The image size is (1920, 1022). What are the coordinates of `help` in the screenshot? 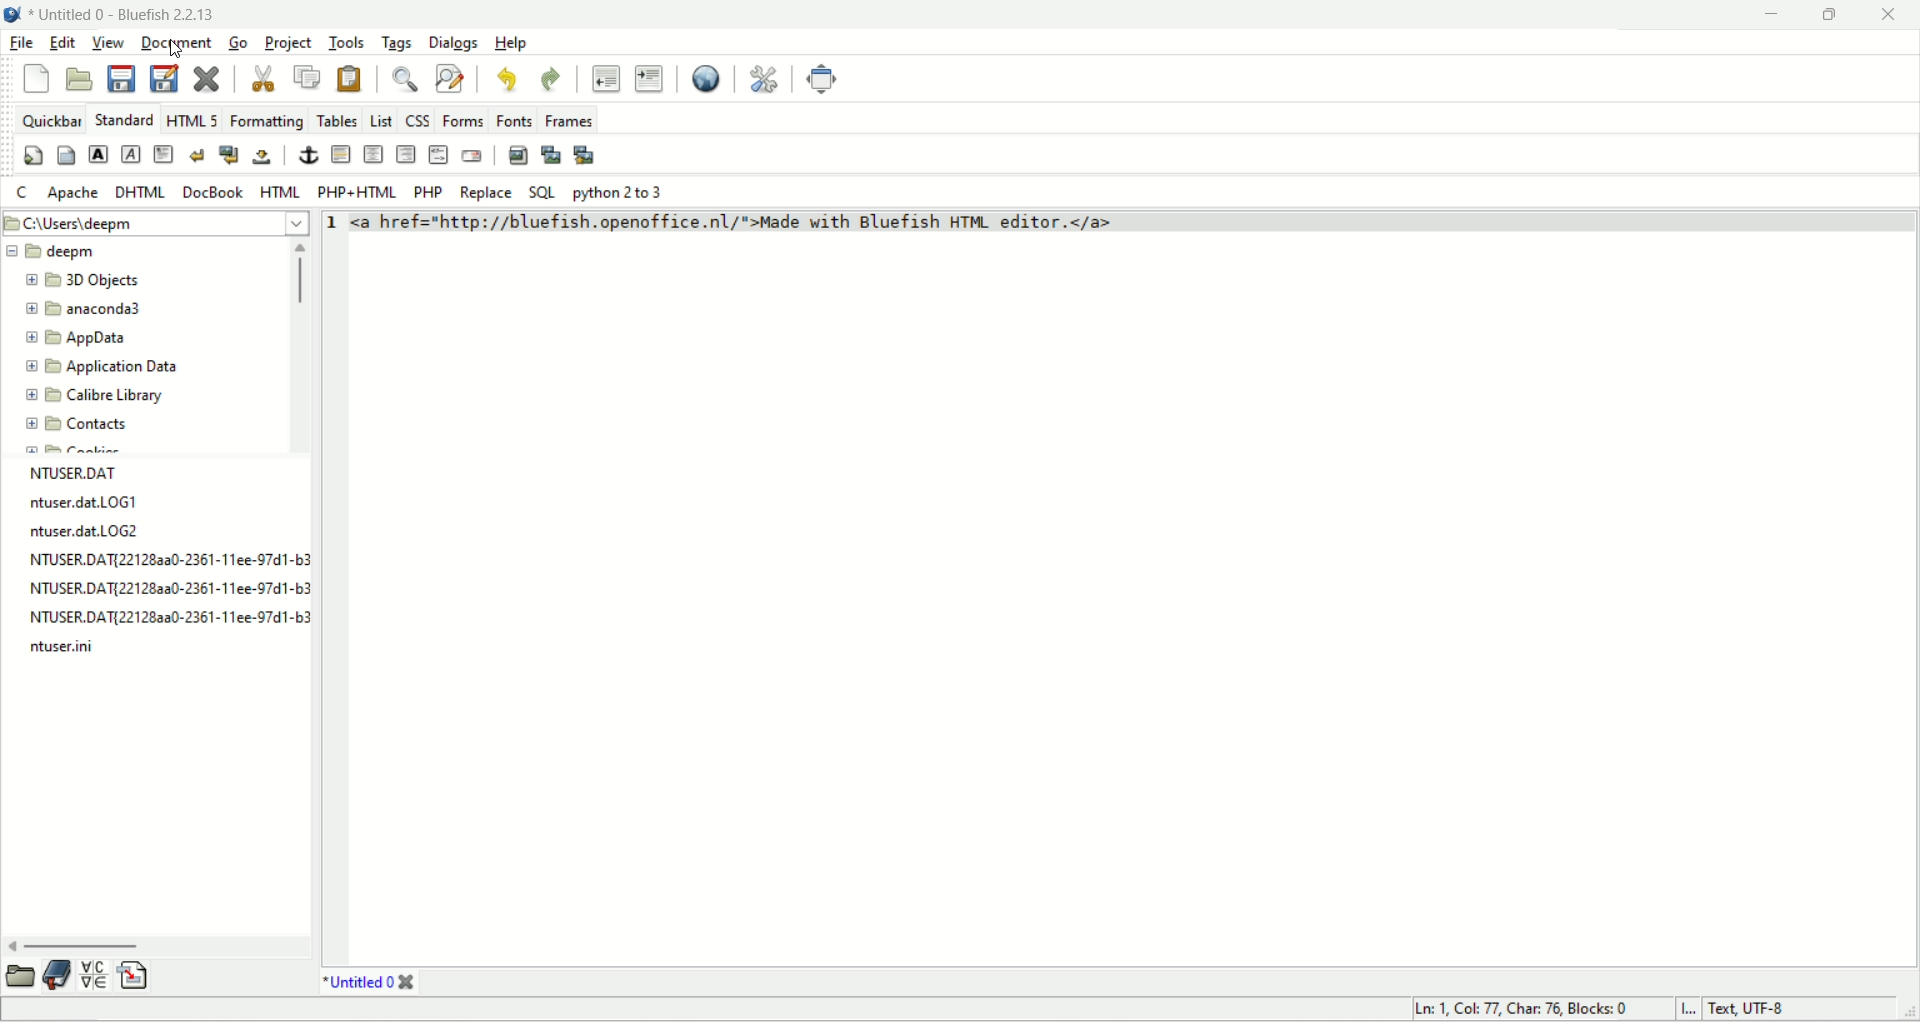 It's located at (513, 43).